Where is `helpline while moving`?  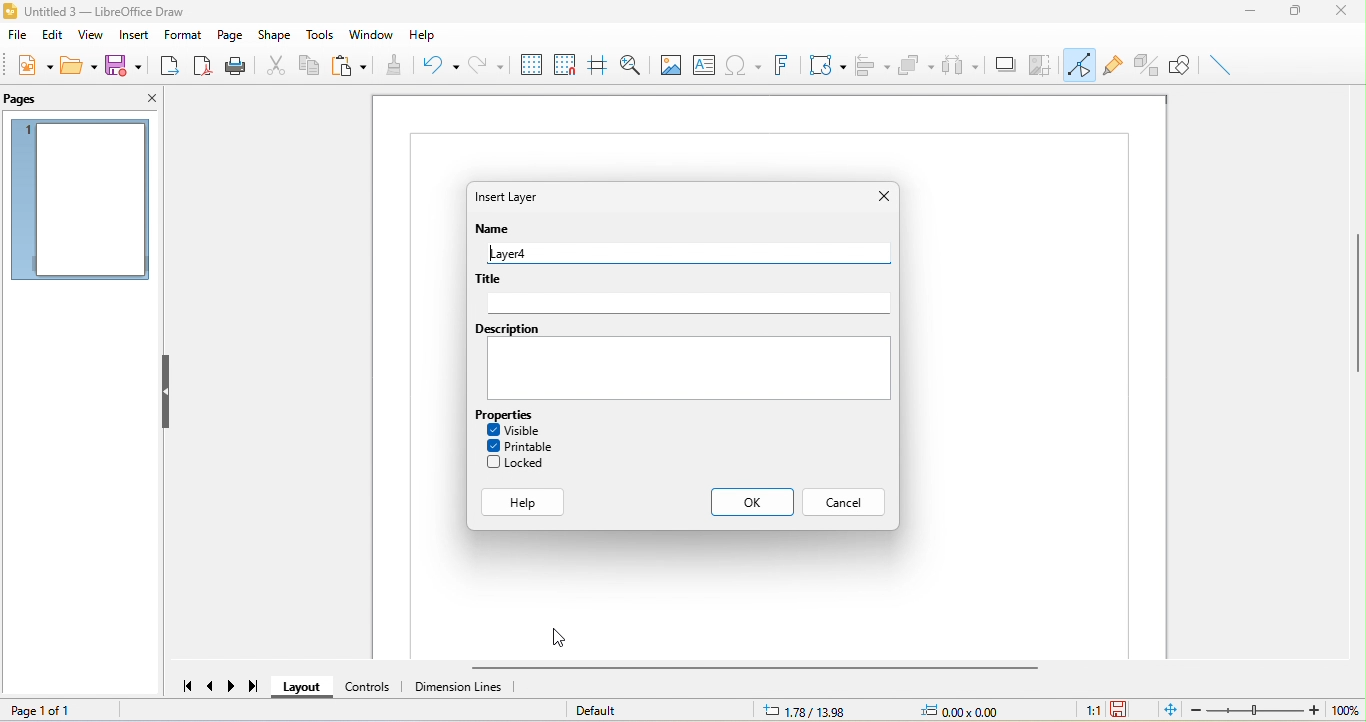 helpline while moving is located at coordinates (596, 65).